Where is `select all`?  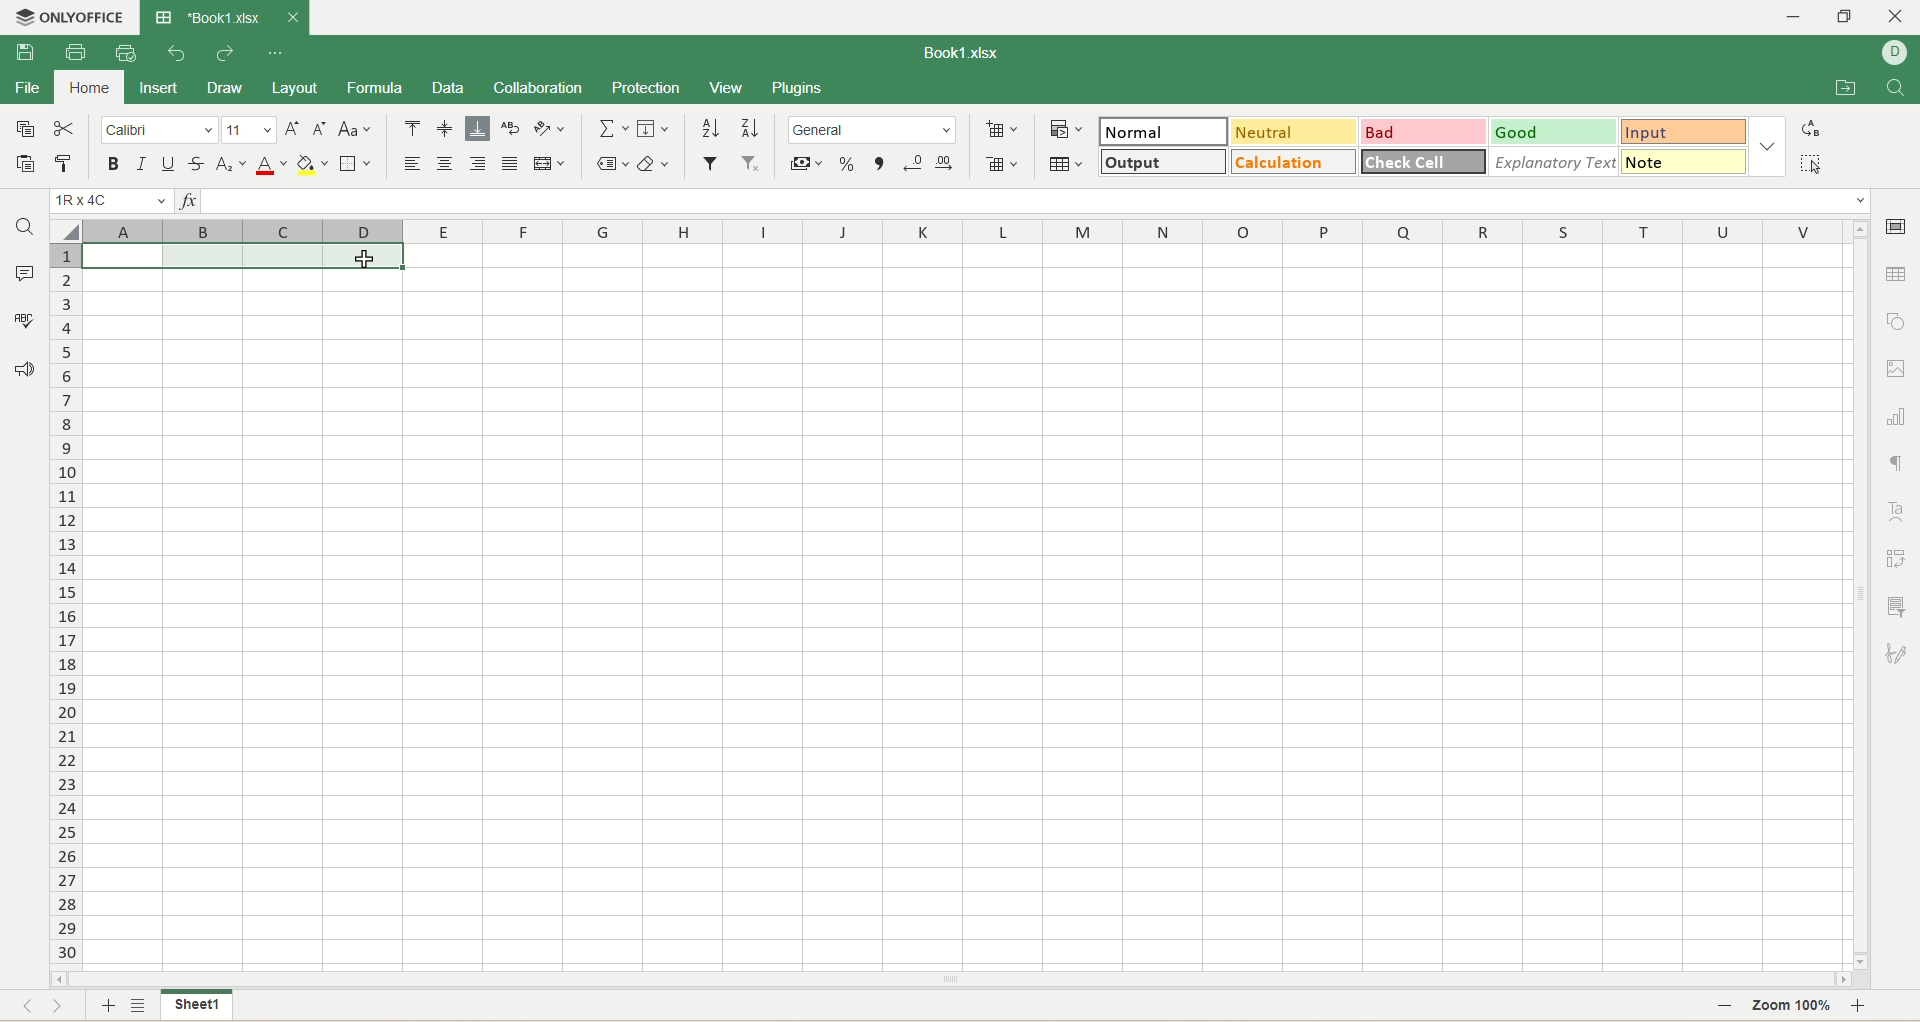
select all is located at coordinates (67, 229).